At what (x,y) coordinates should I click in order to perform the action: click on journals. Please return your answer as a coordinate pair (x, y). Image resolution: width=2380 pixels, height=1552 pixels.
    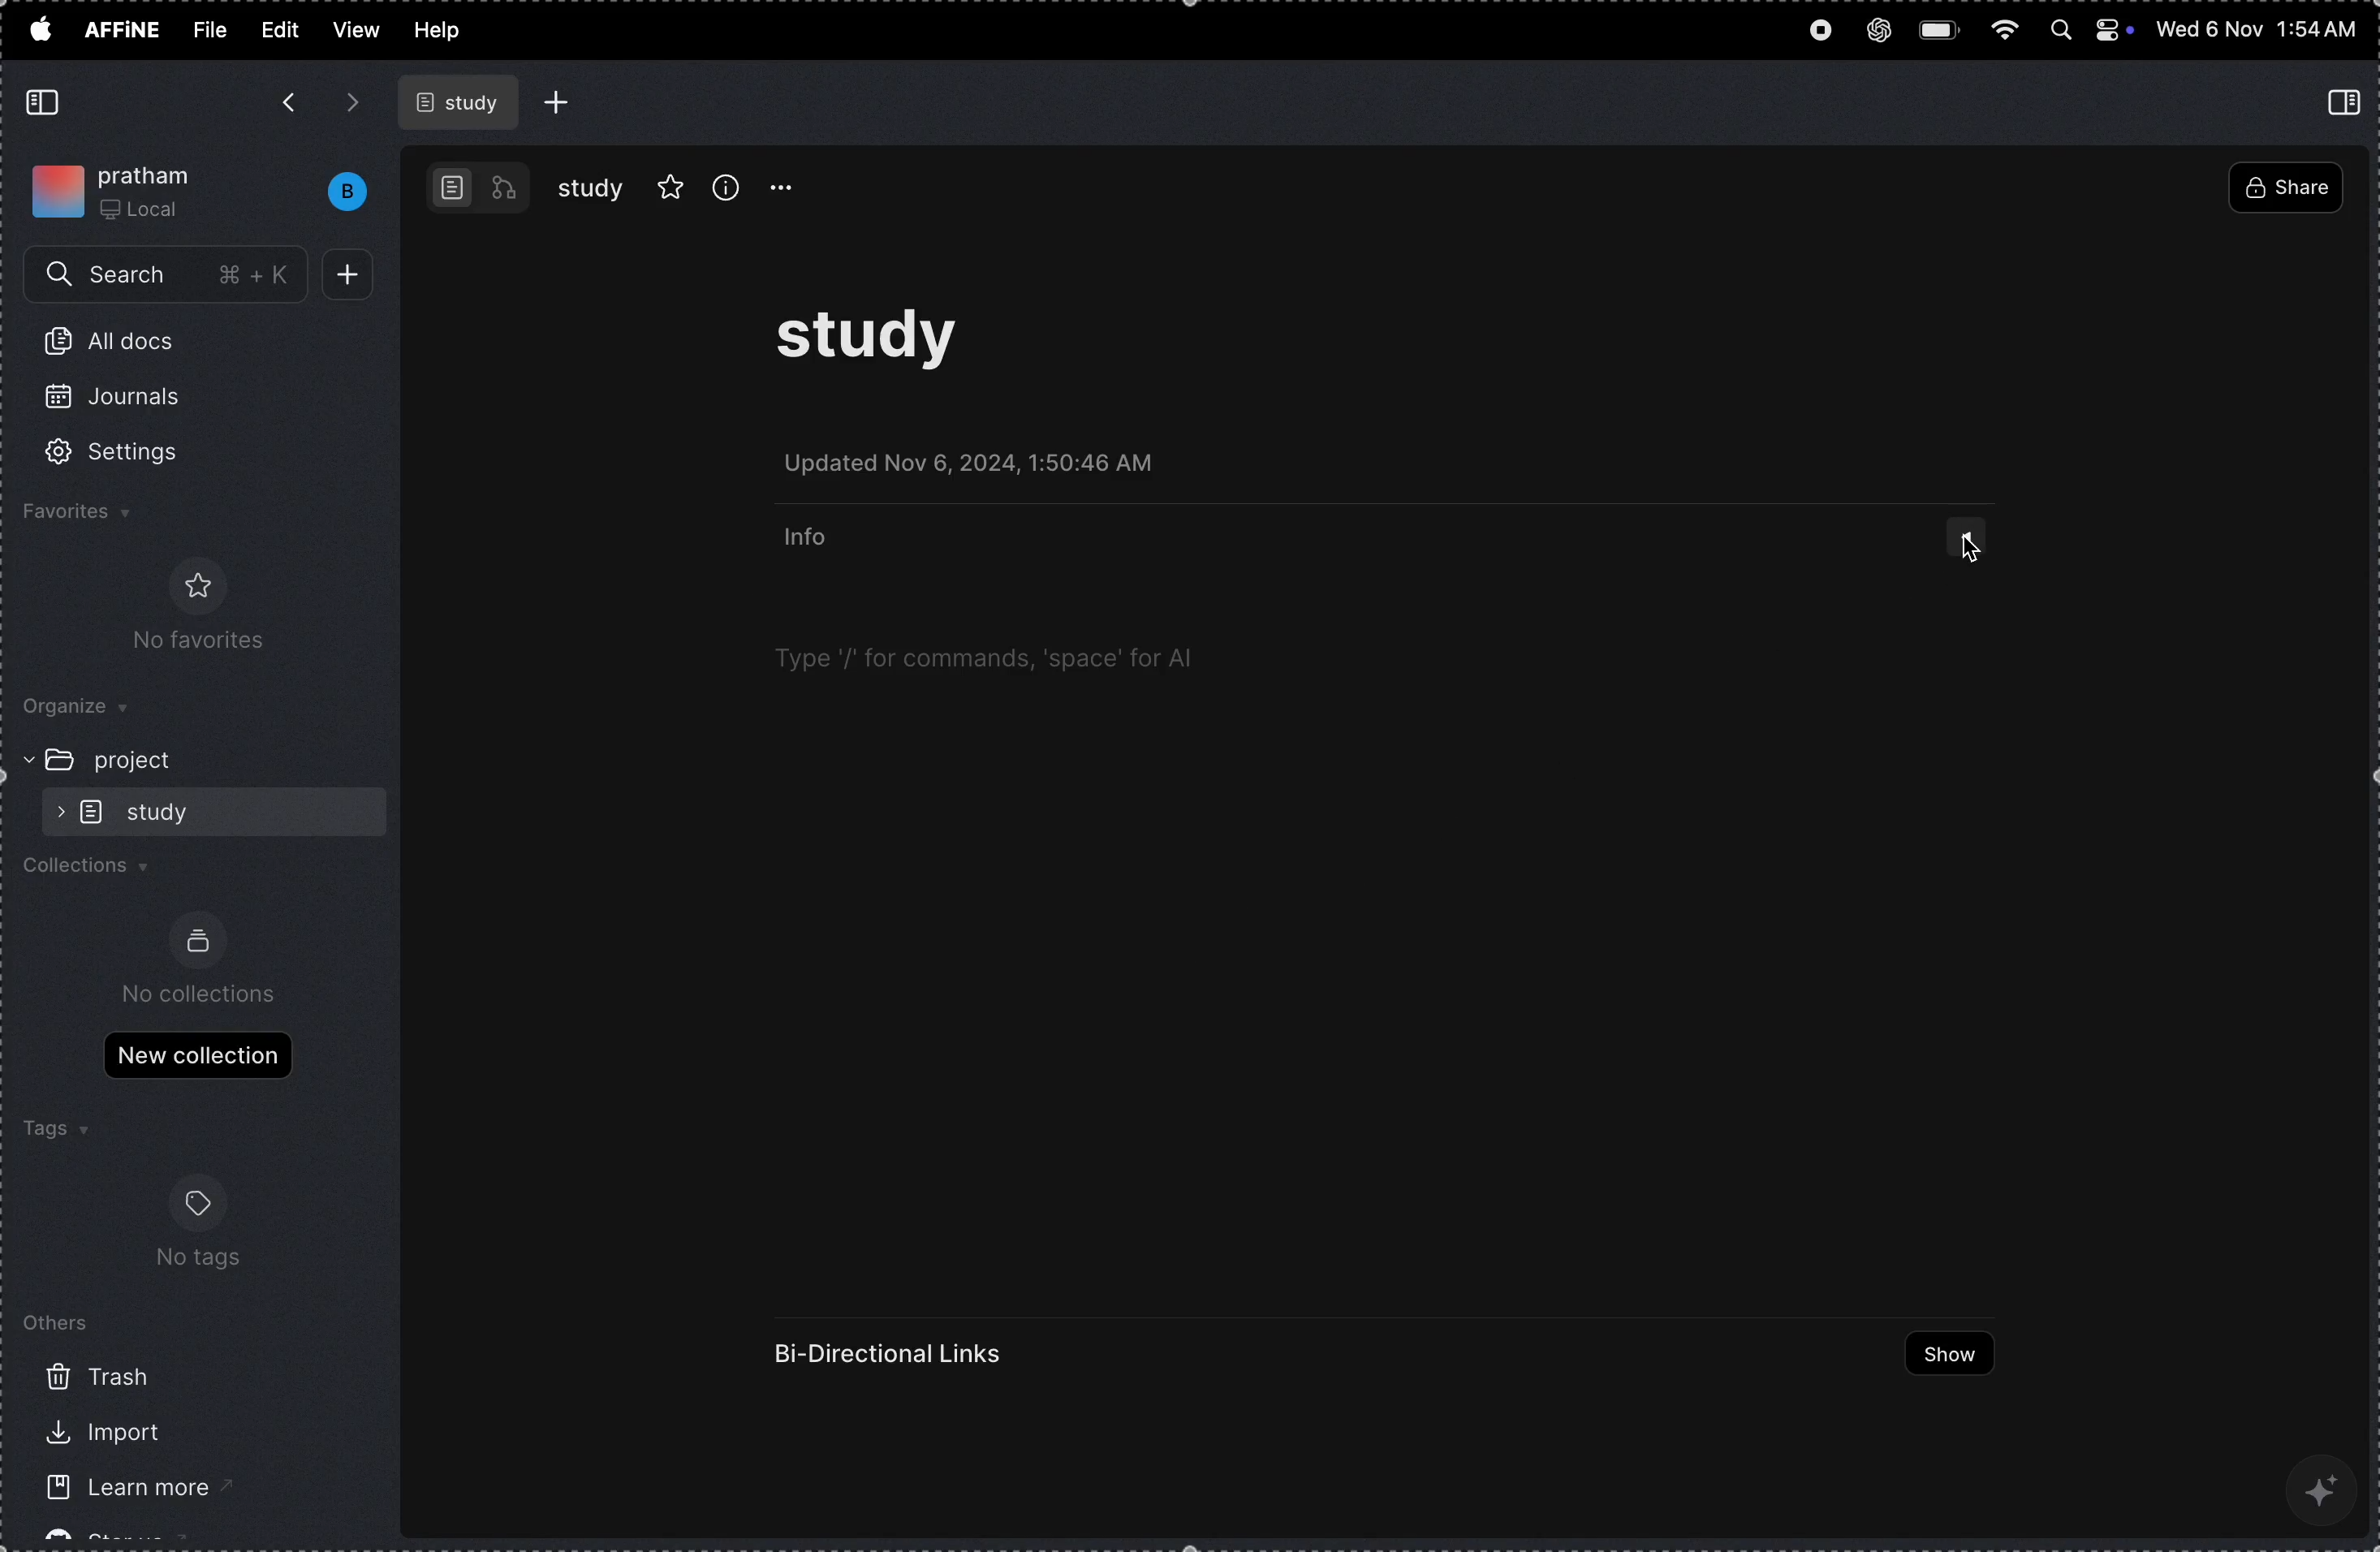
    Looking at the image, I should click on (127, 405).